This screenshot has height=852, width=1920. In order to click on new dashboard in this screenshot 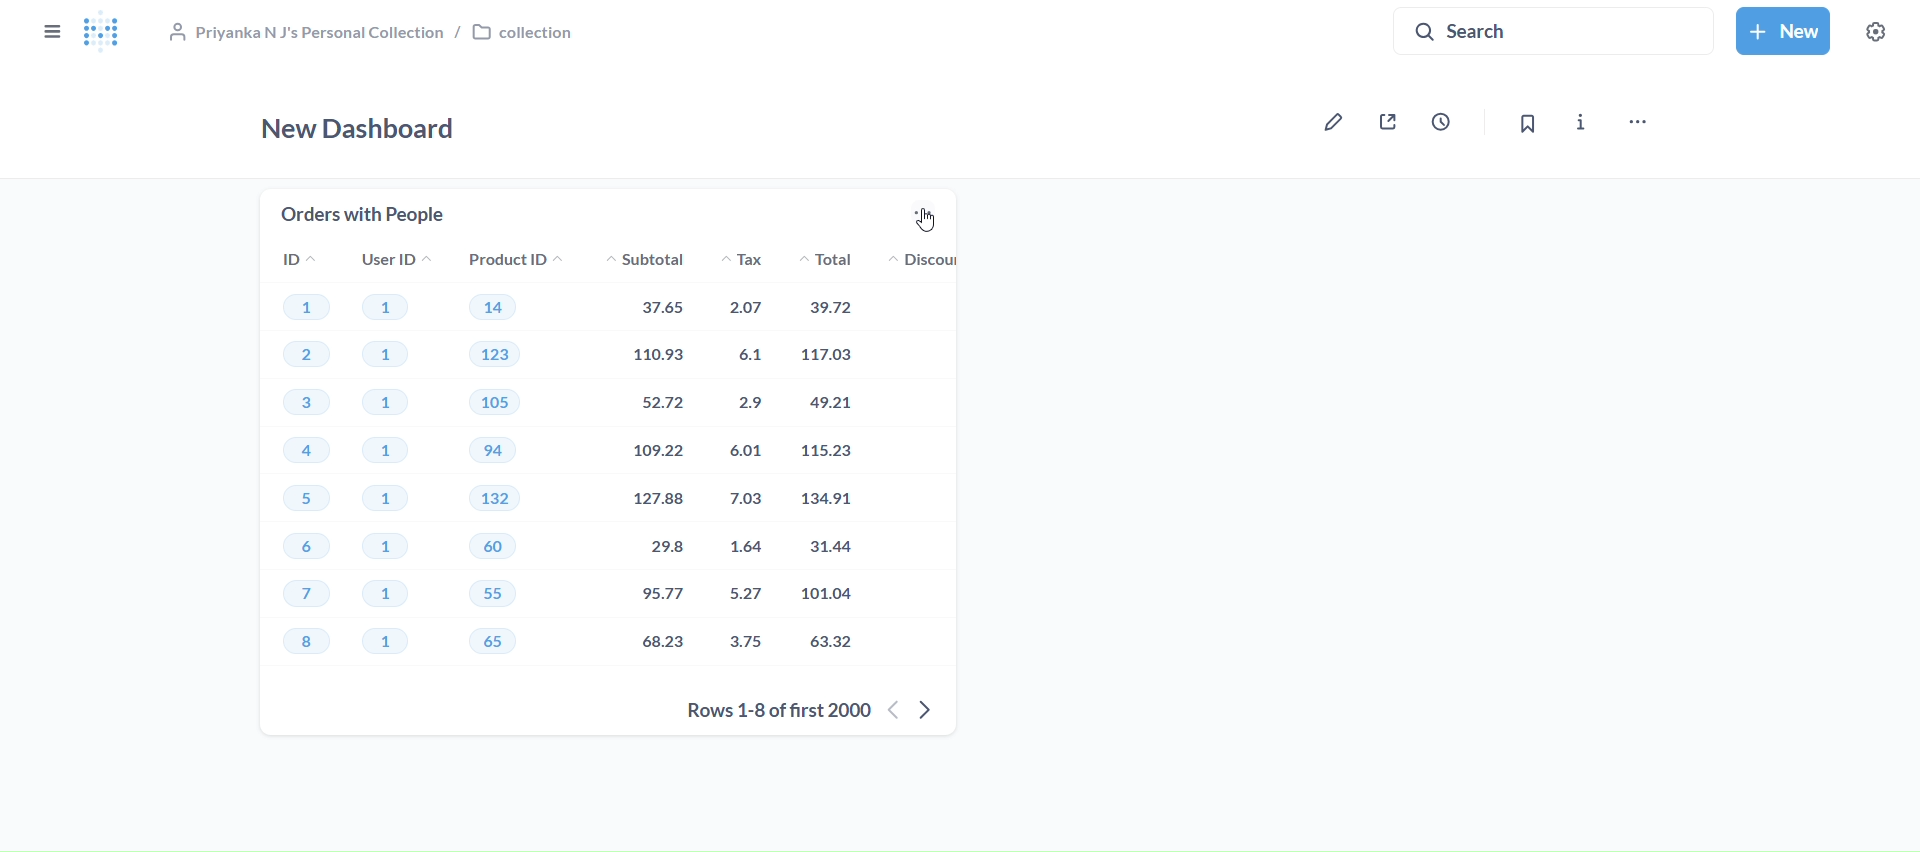, I will do `click(367, 125)`.